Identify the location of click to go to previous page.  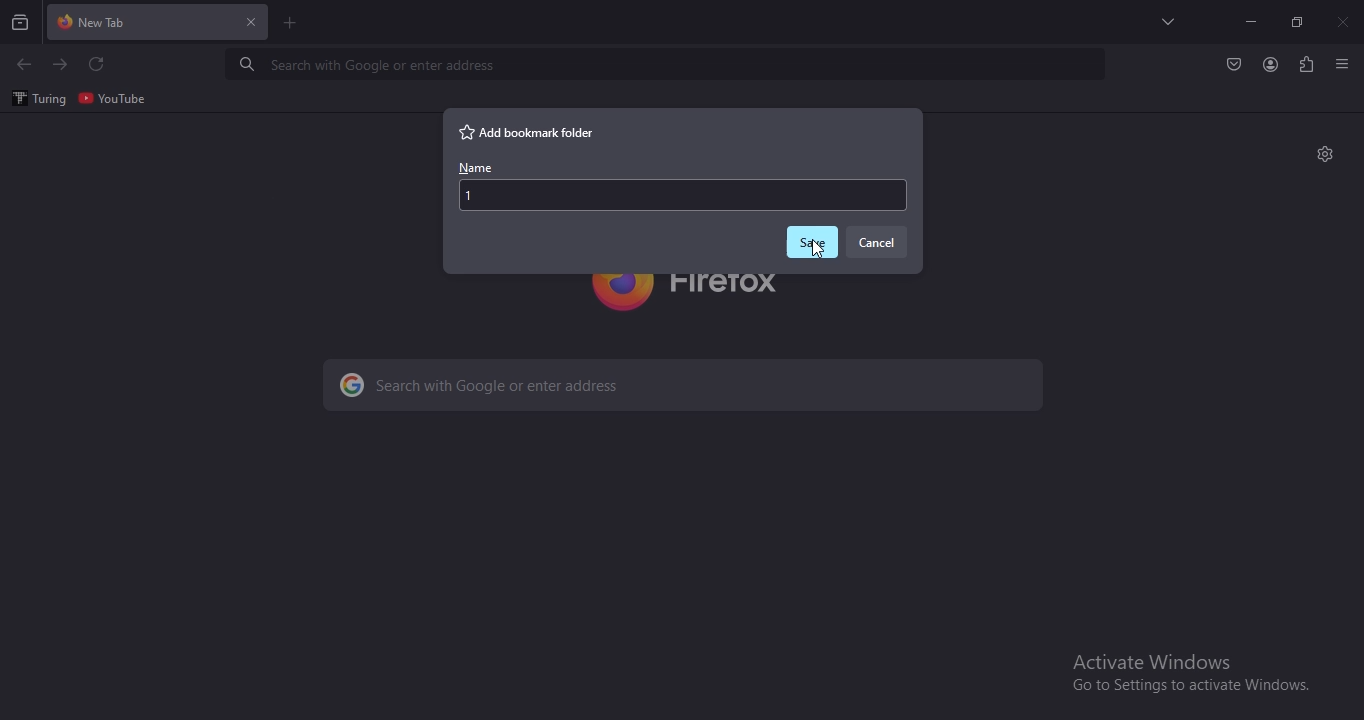
(23, 65).